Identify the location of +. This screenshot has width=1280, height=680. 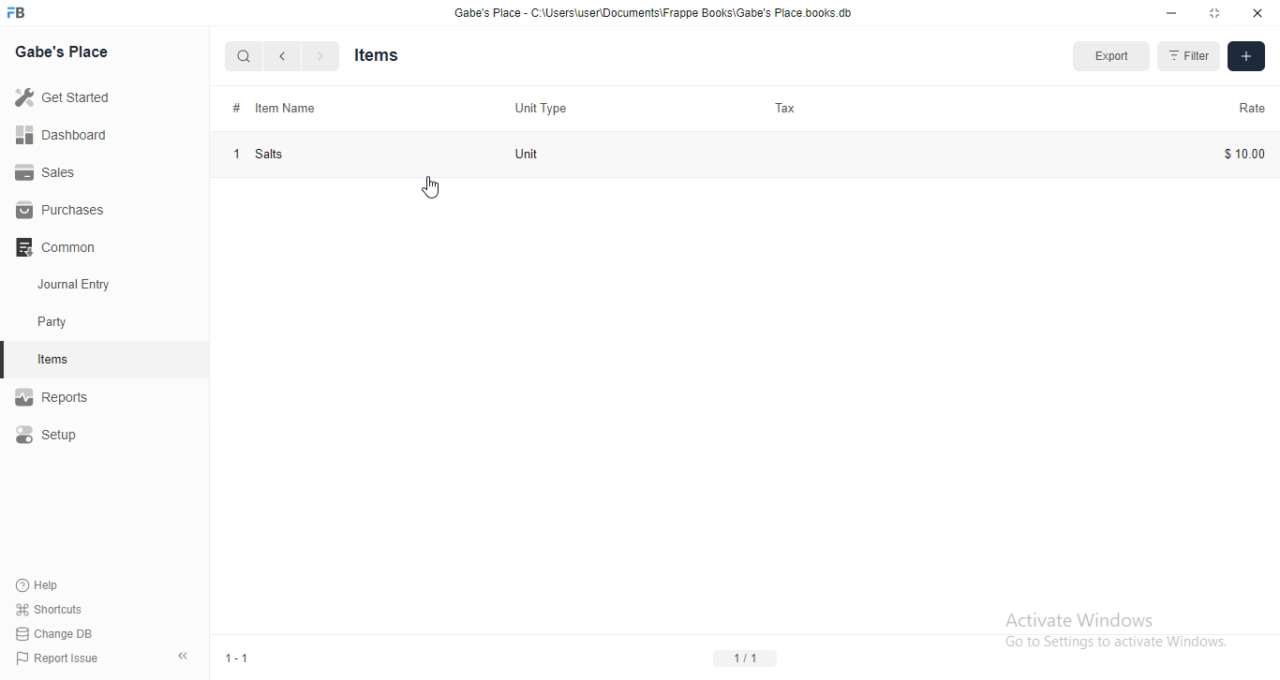
(1247, 55).